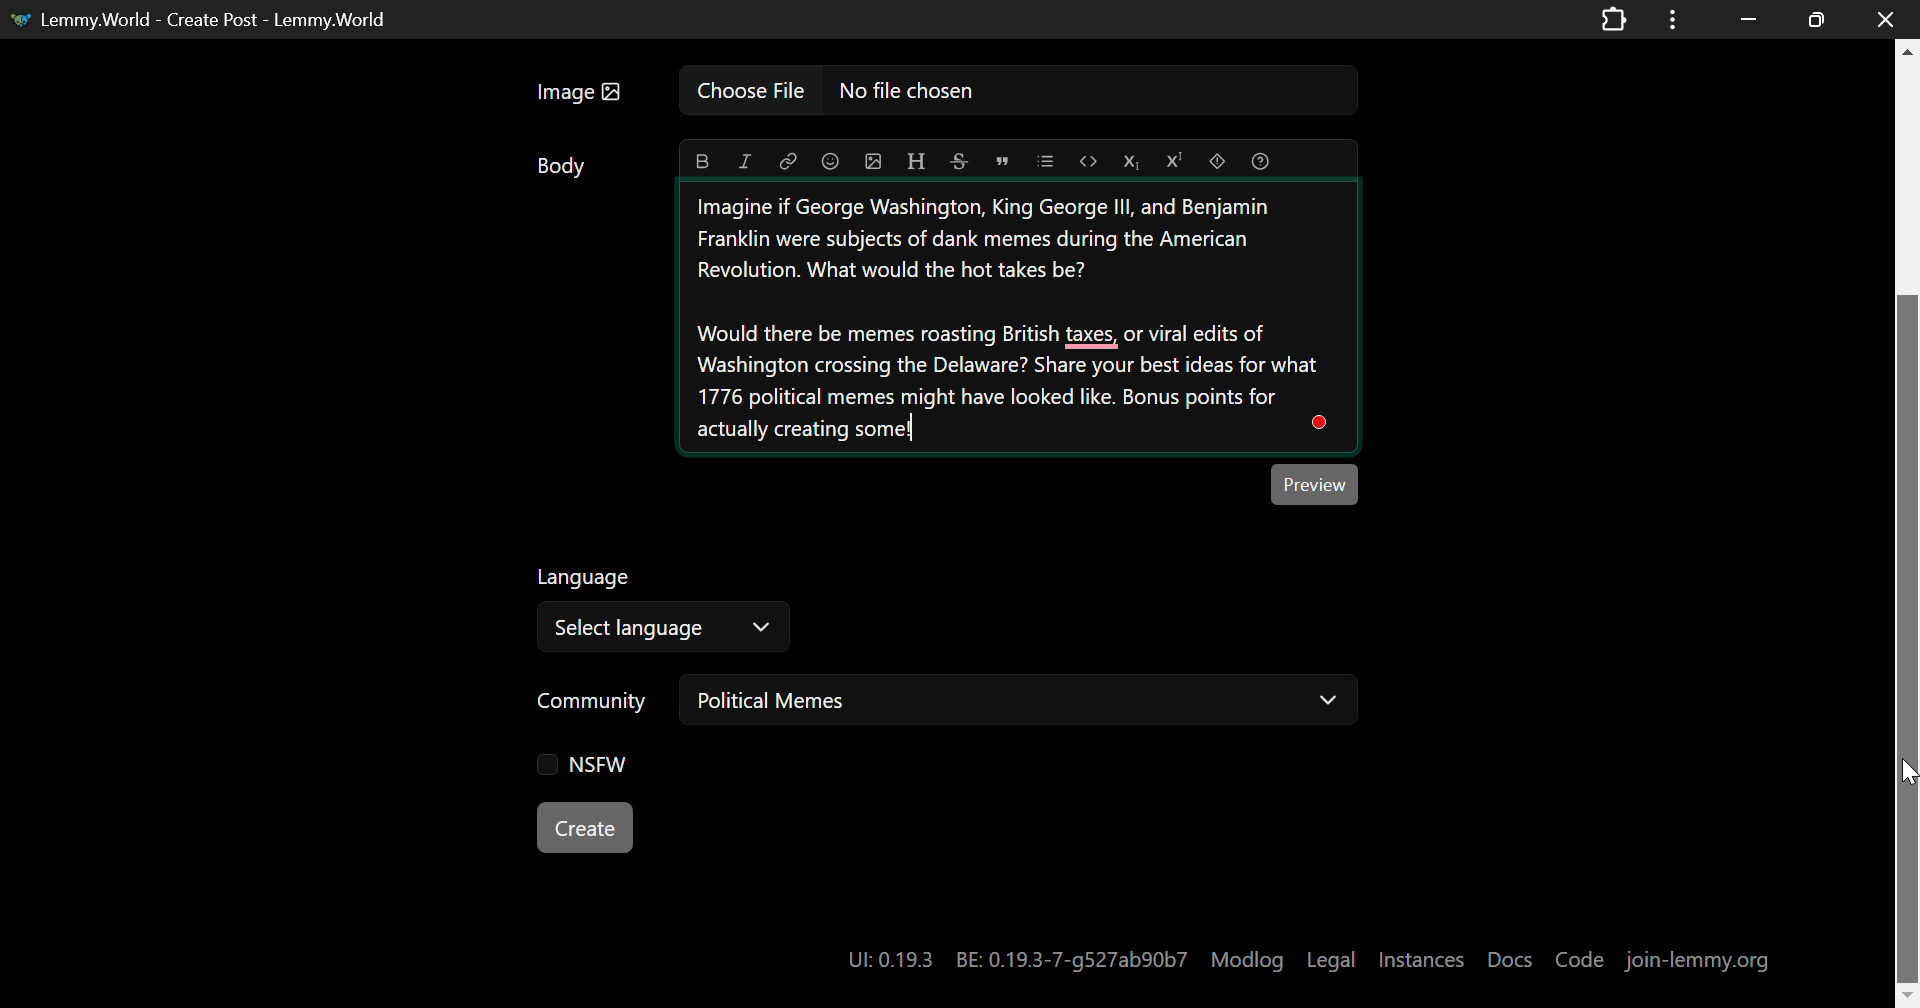 Image resolution: width=1920 pixels, height=1008 pixels. Describe the element at coordinates (1696, 960) in the screenshot. I see `join-lemmy.org` at that location.